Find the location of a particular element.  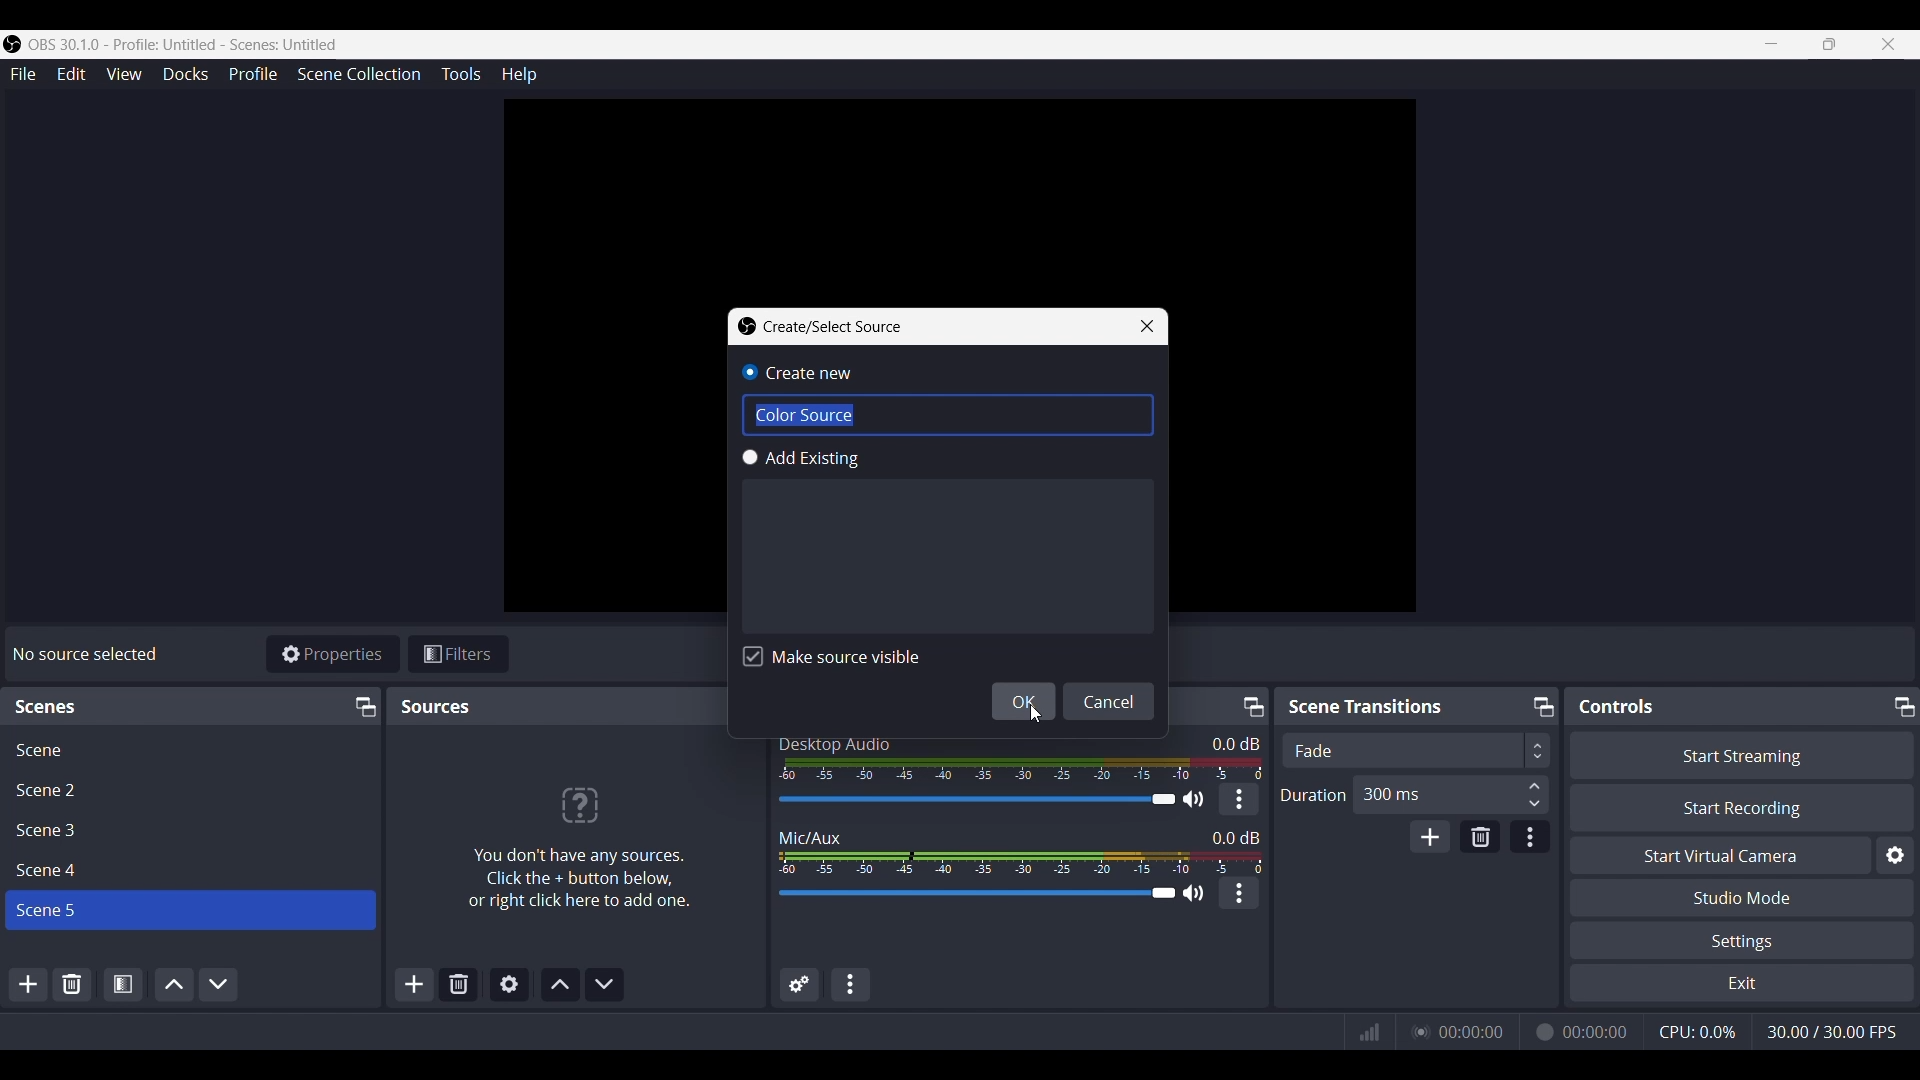

Start Recording is located at coordinates (1741, 807).